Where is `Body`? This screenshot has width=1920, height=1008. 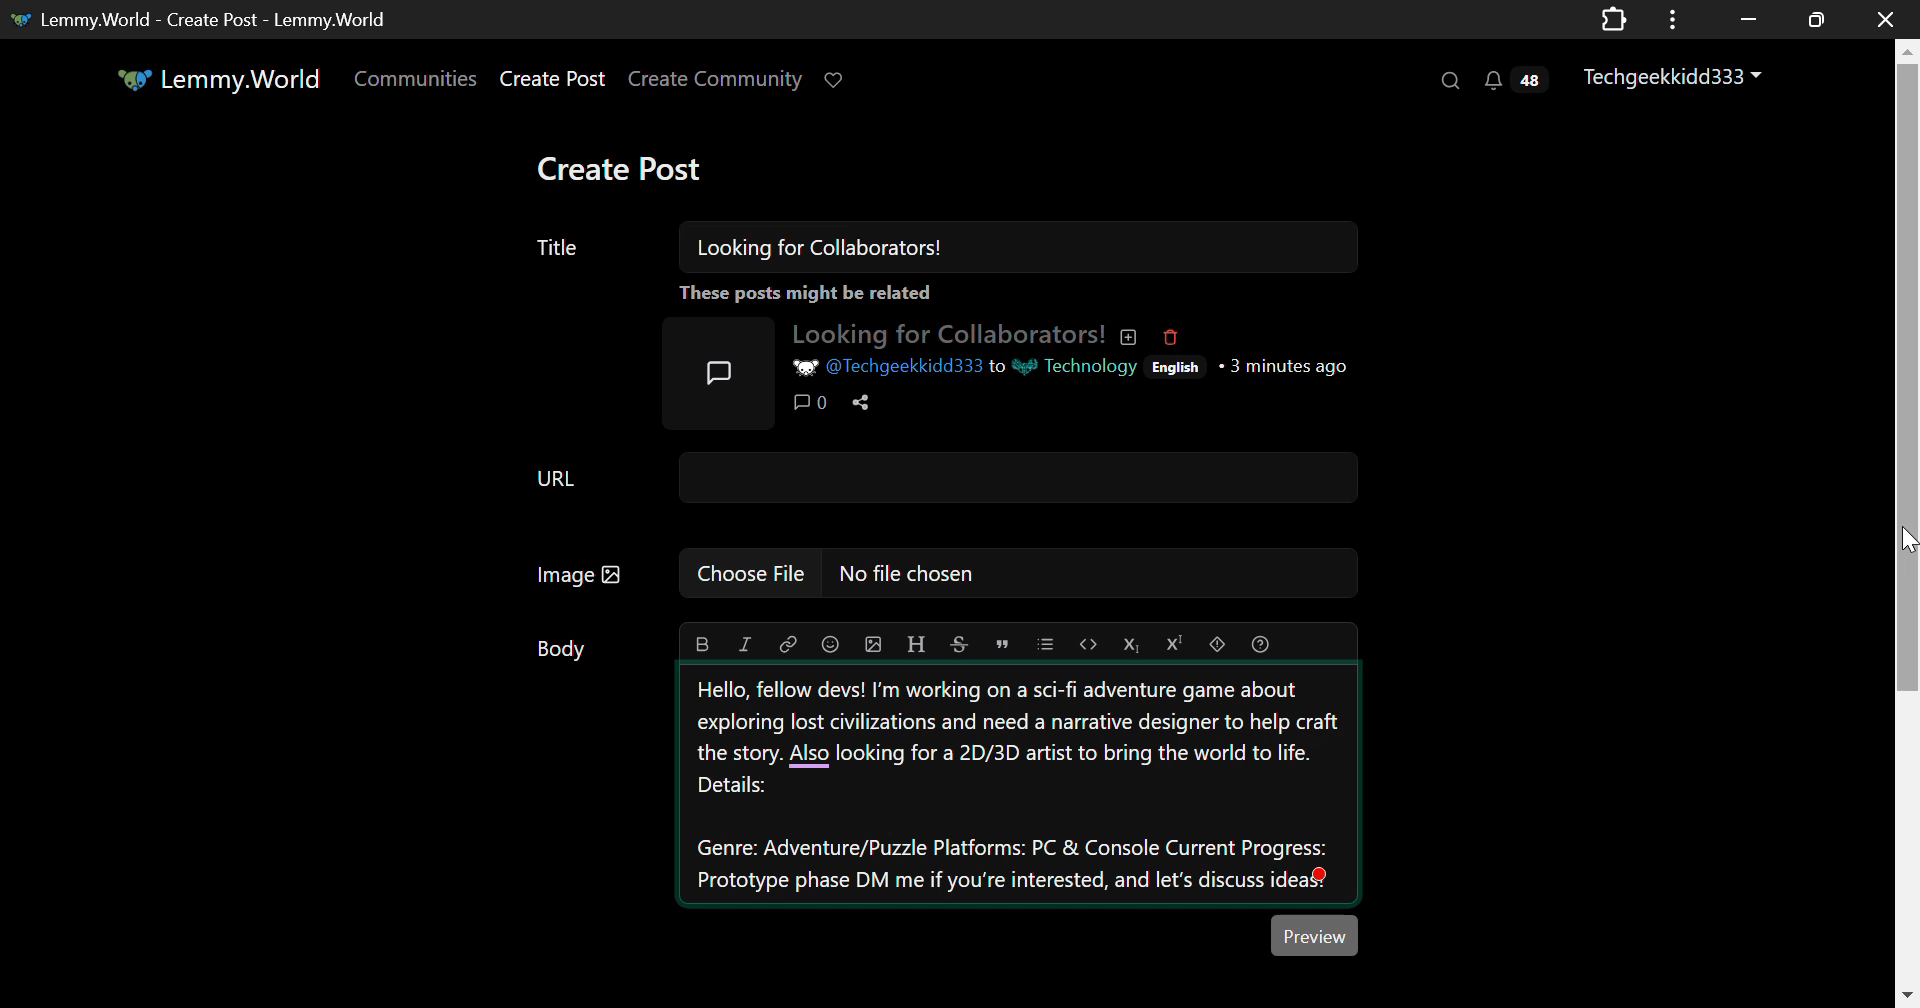
Body is located at coordinates (565, 660).